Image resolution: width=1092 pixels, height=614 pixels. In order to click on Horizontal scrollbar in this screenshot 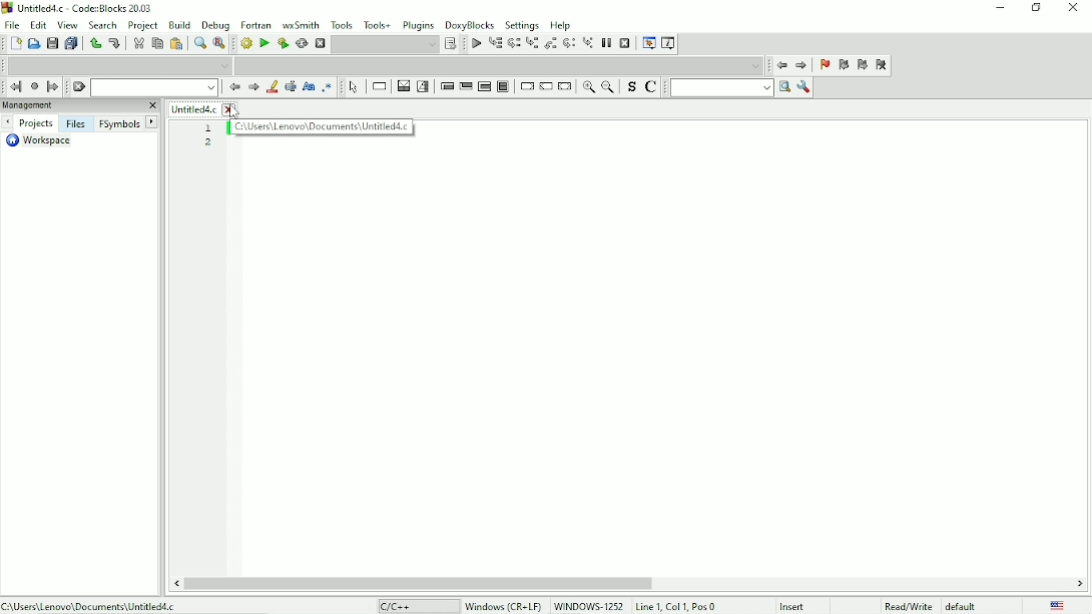, I will do `click(423, 583)`.